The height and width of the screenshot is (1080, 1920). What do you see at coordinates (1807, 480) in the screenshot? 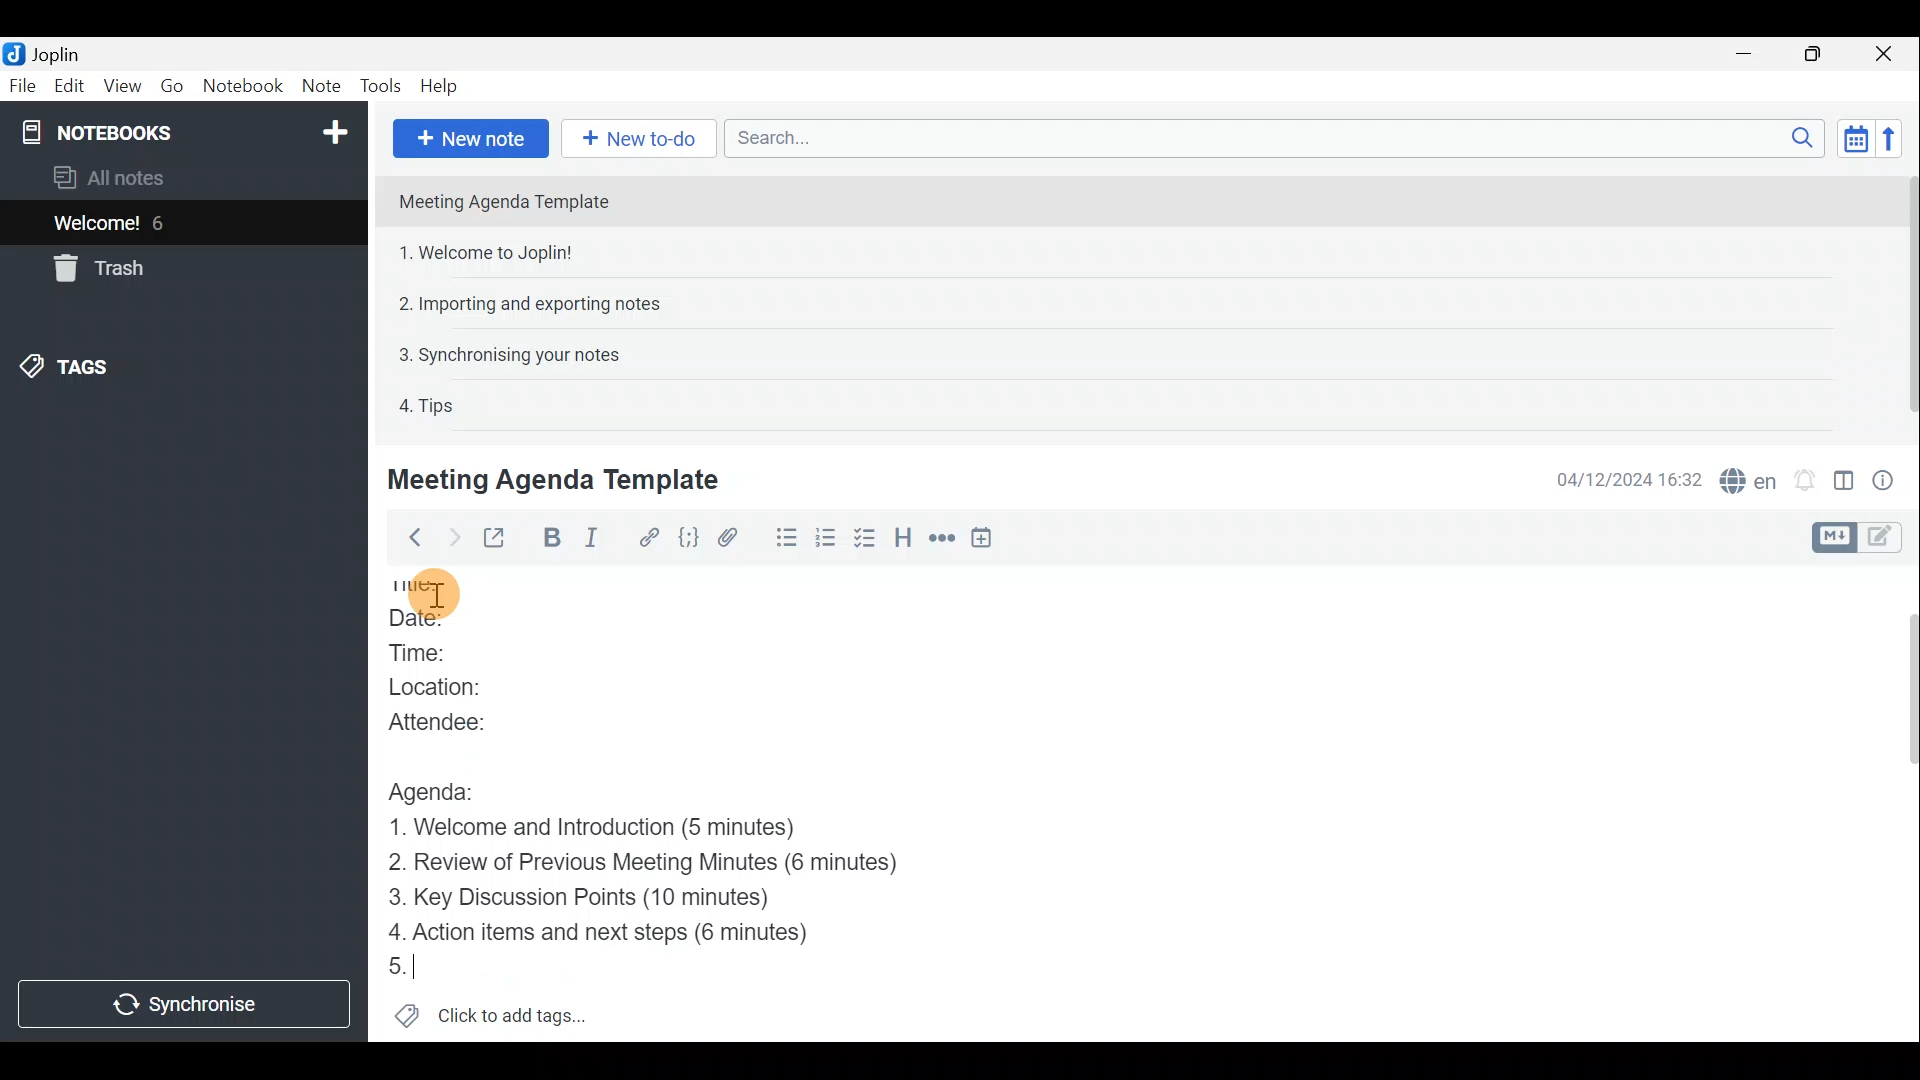
I see `Set alarm` at bounding box center [1807, 480].